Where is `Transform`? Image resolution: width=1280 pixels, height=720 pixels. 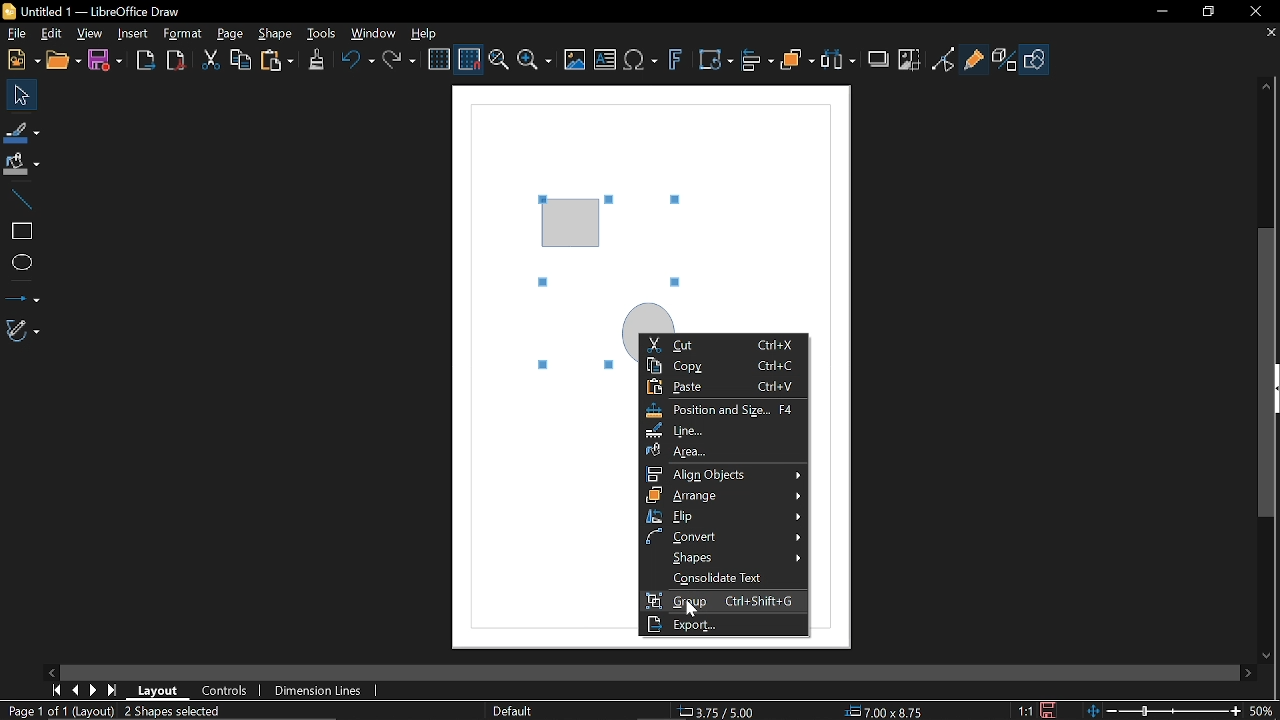
Transform is located at coordinates (715, 61).